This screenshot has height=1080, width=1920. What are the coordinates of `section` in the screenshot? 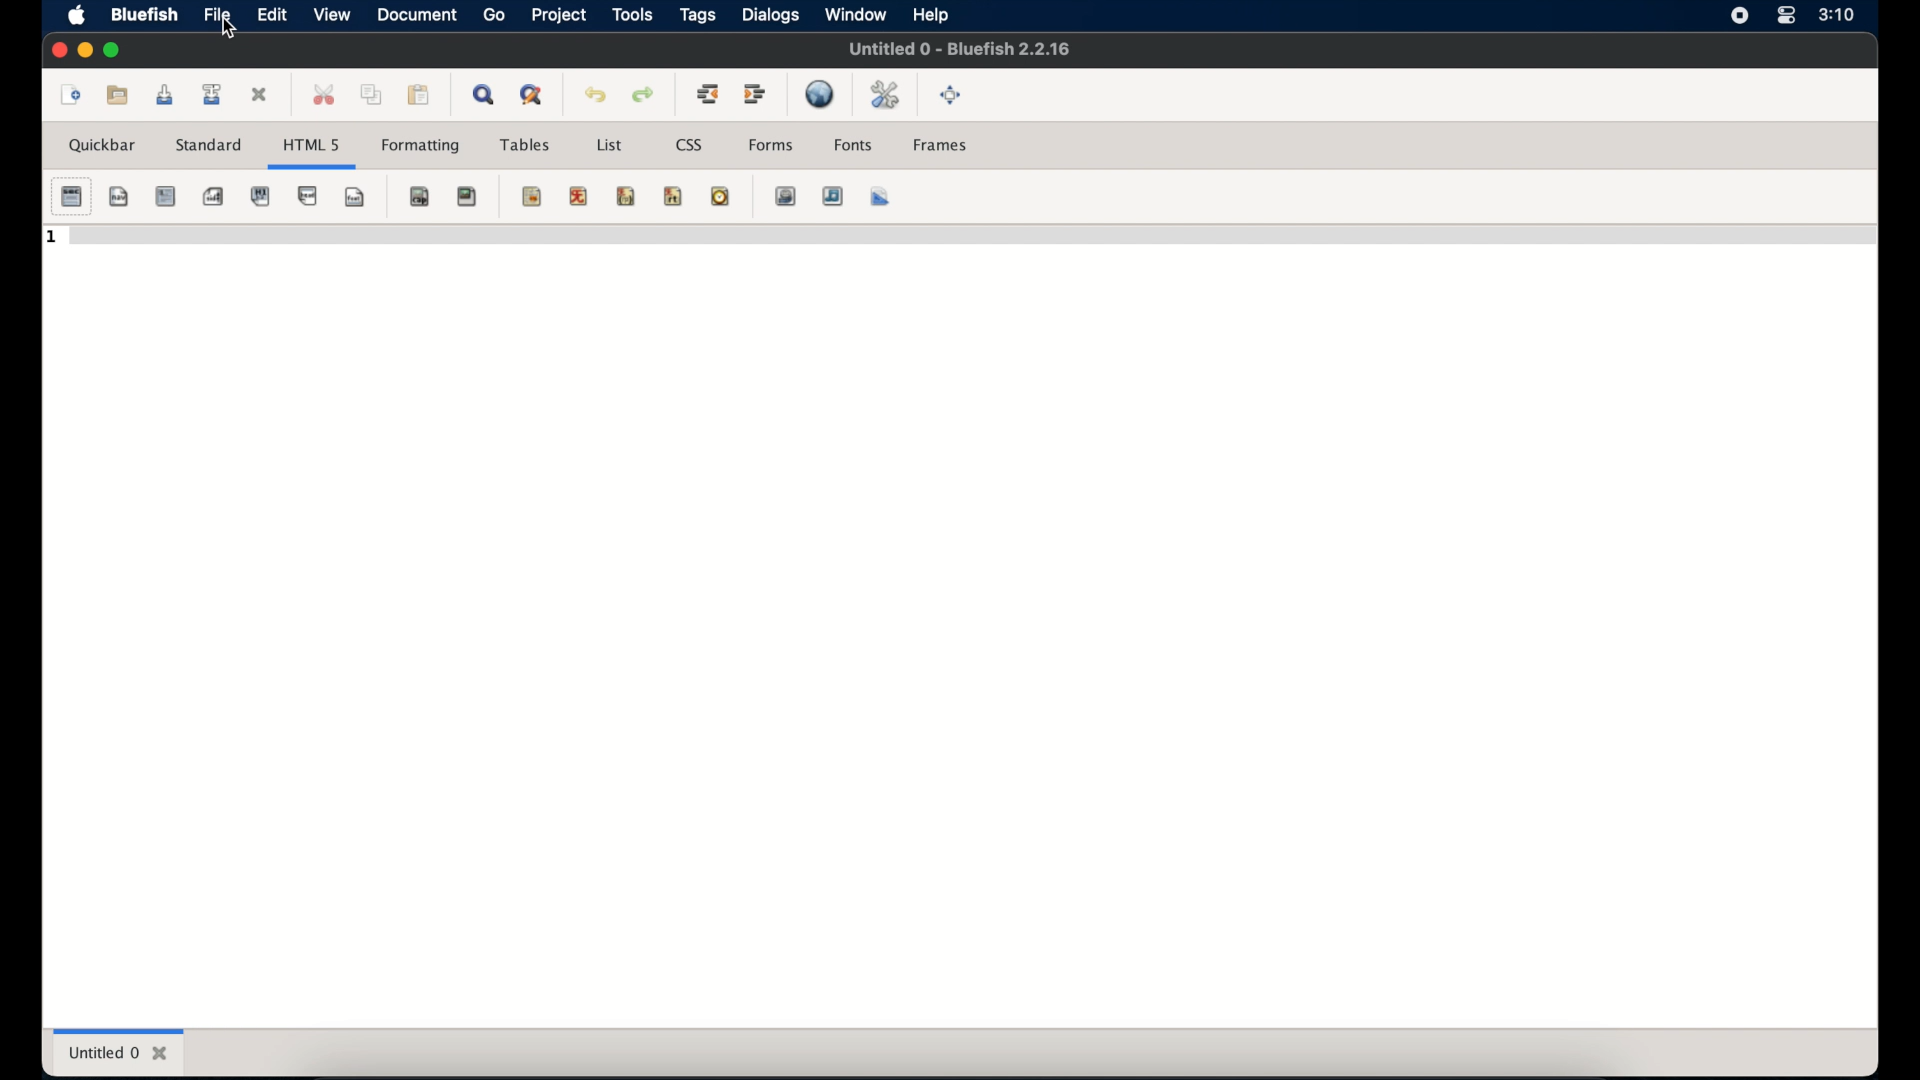 It's located at (71, 197).